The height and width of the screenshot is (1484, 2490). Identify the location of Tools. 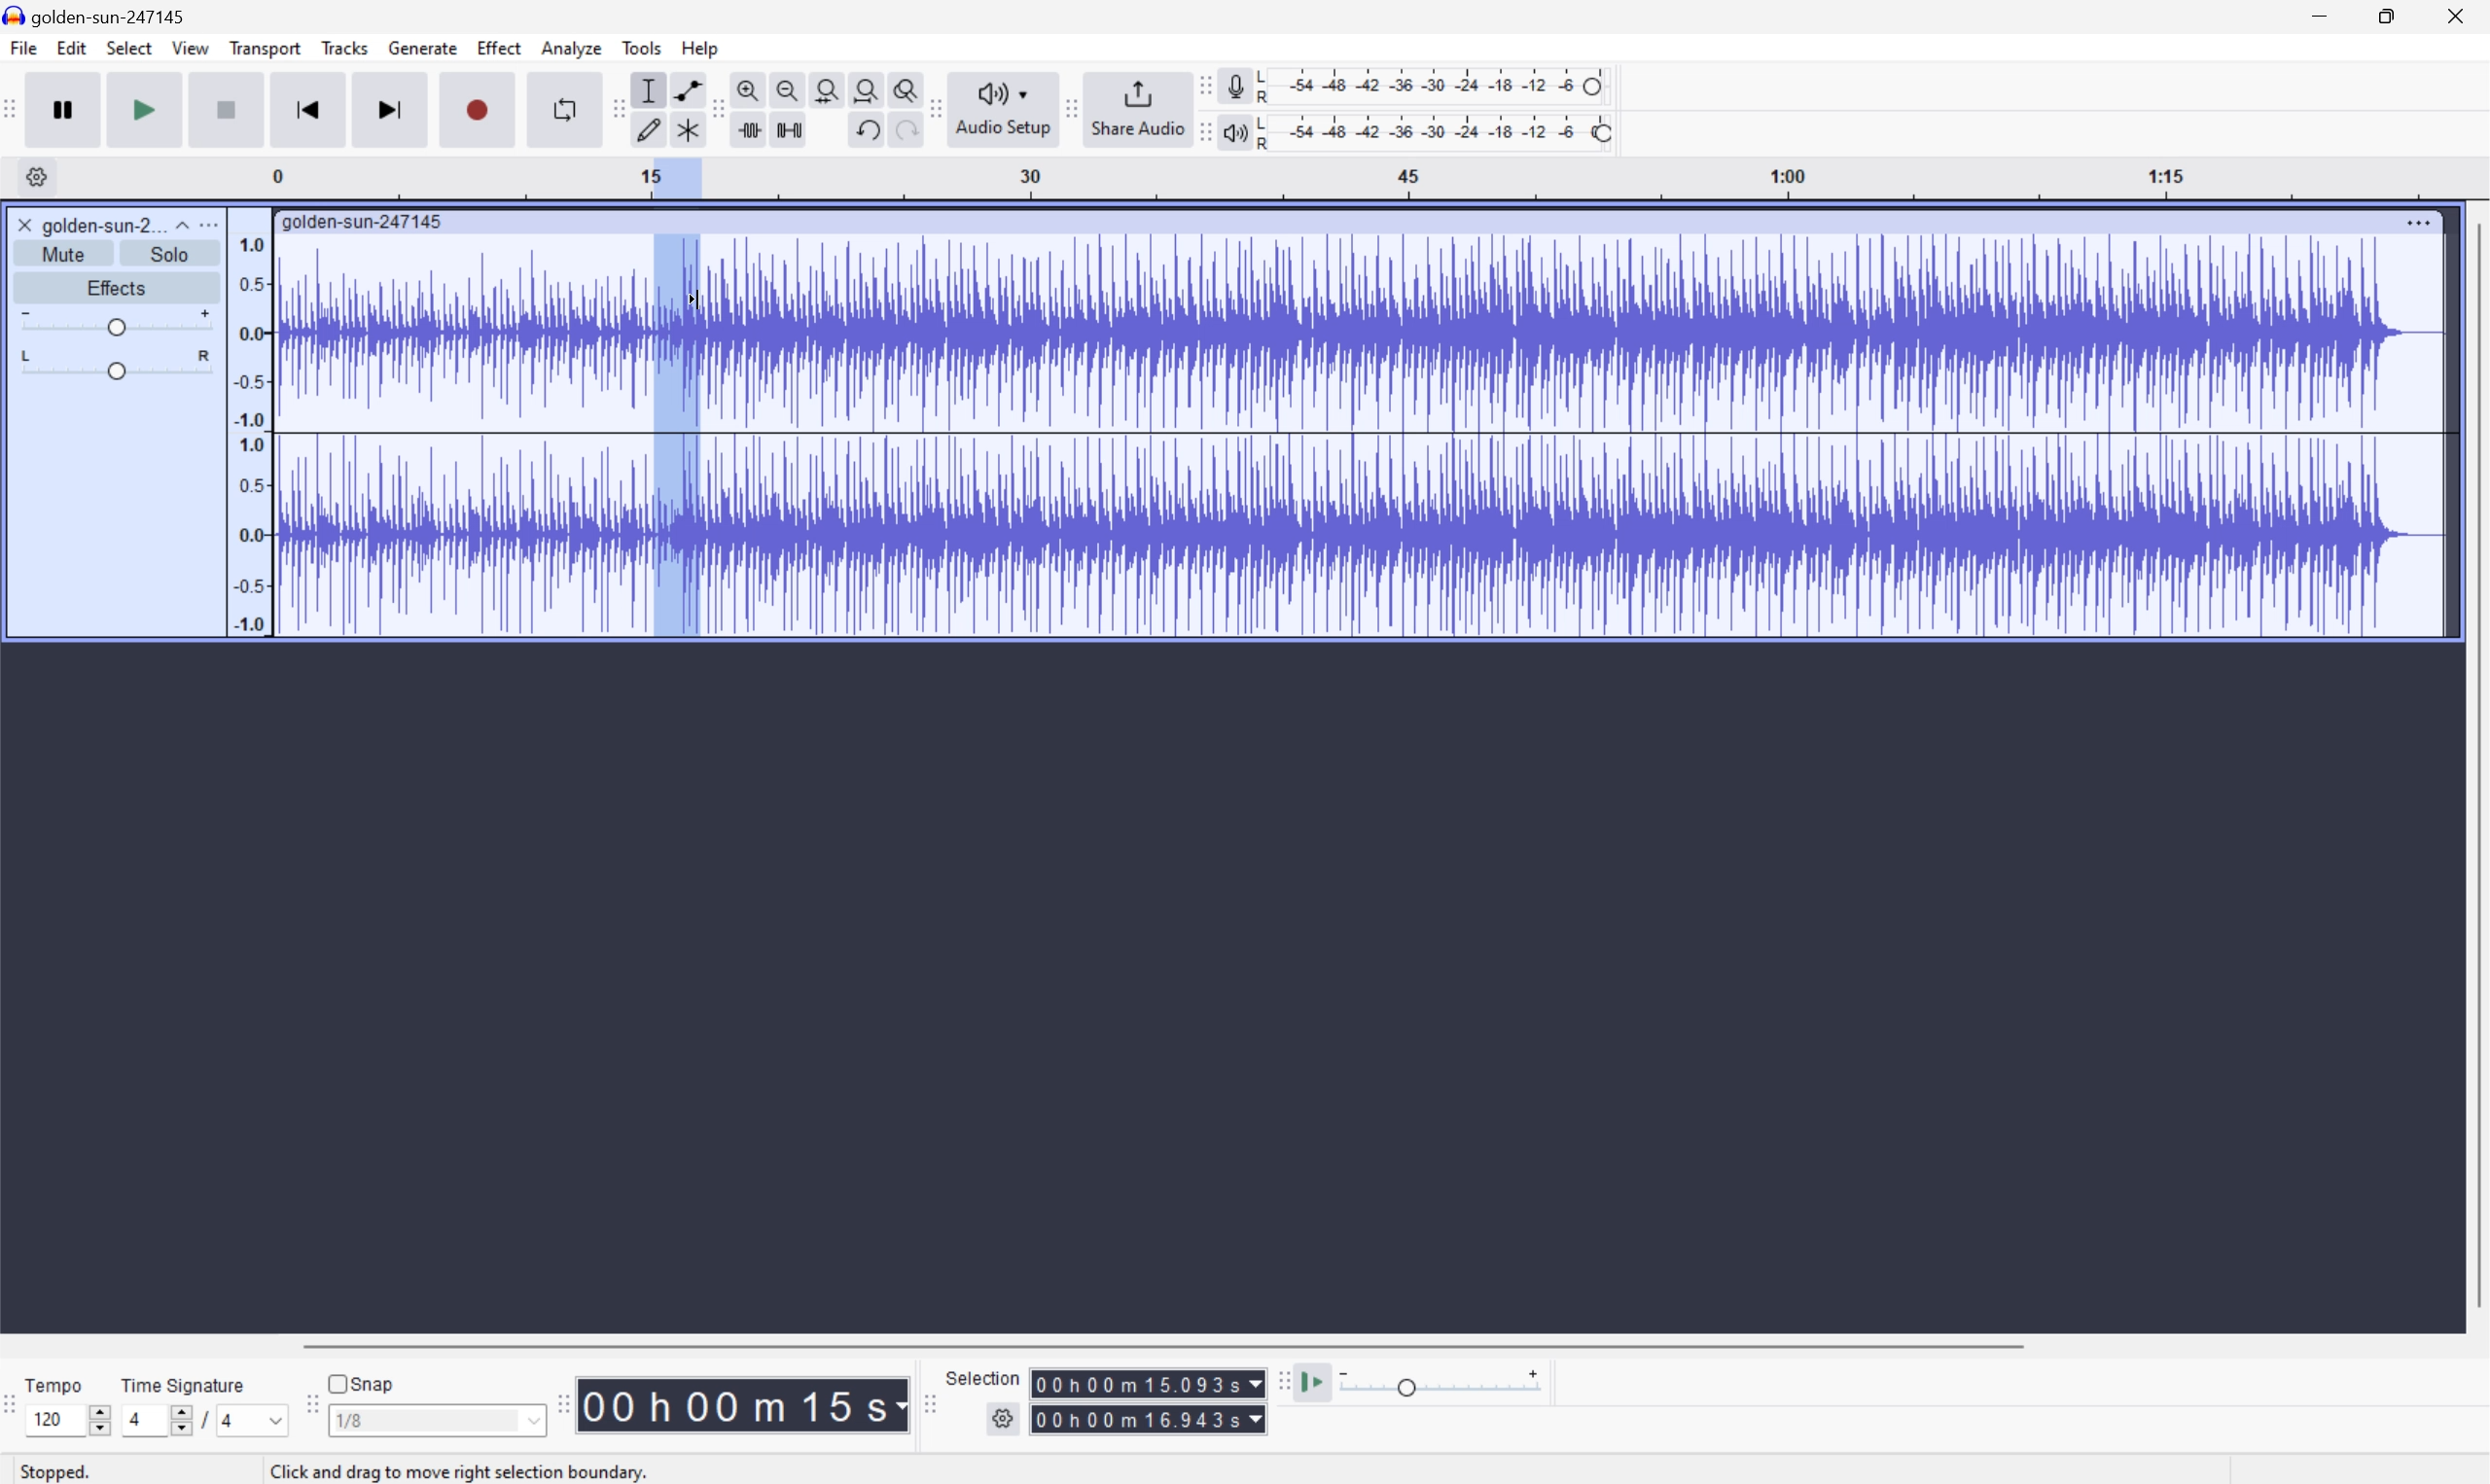
(643, 47).